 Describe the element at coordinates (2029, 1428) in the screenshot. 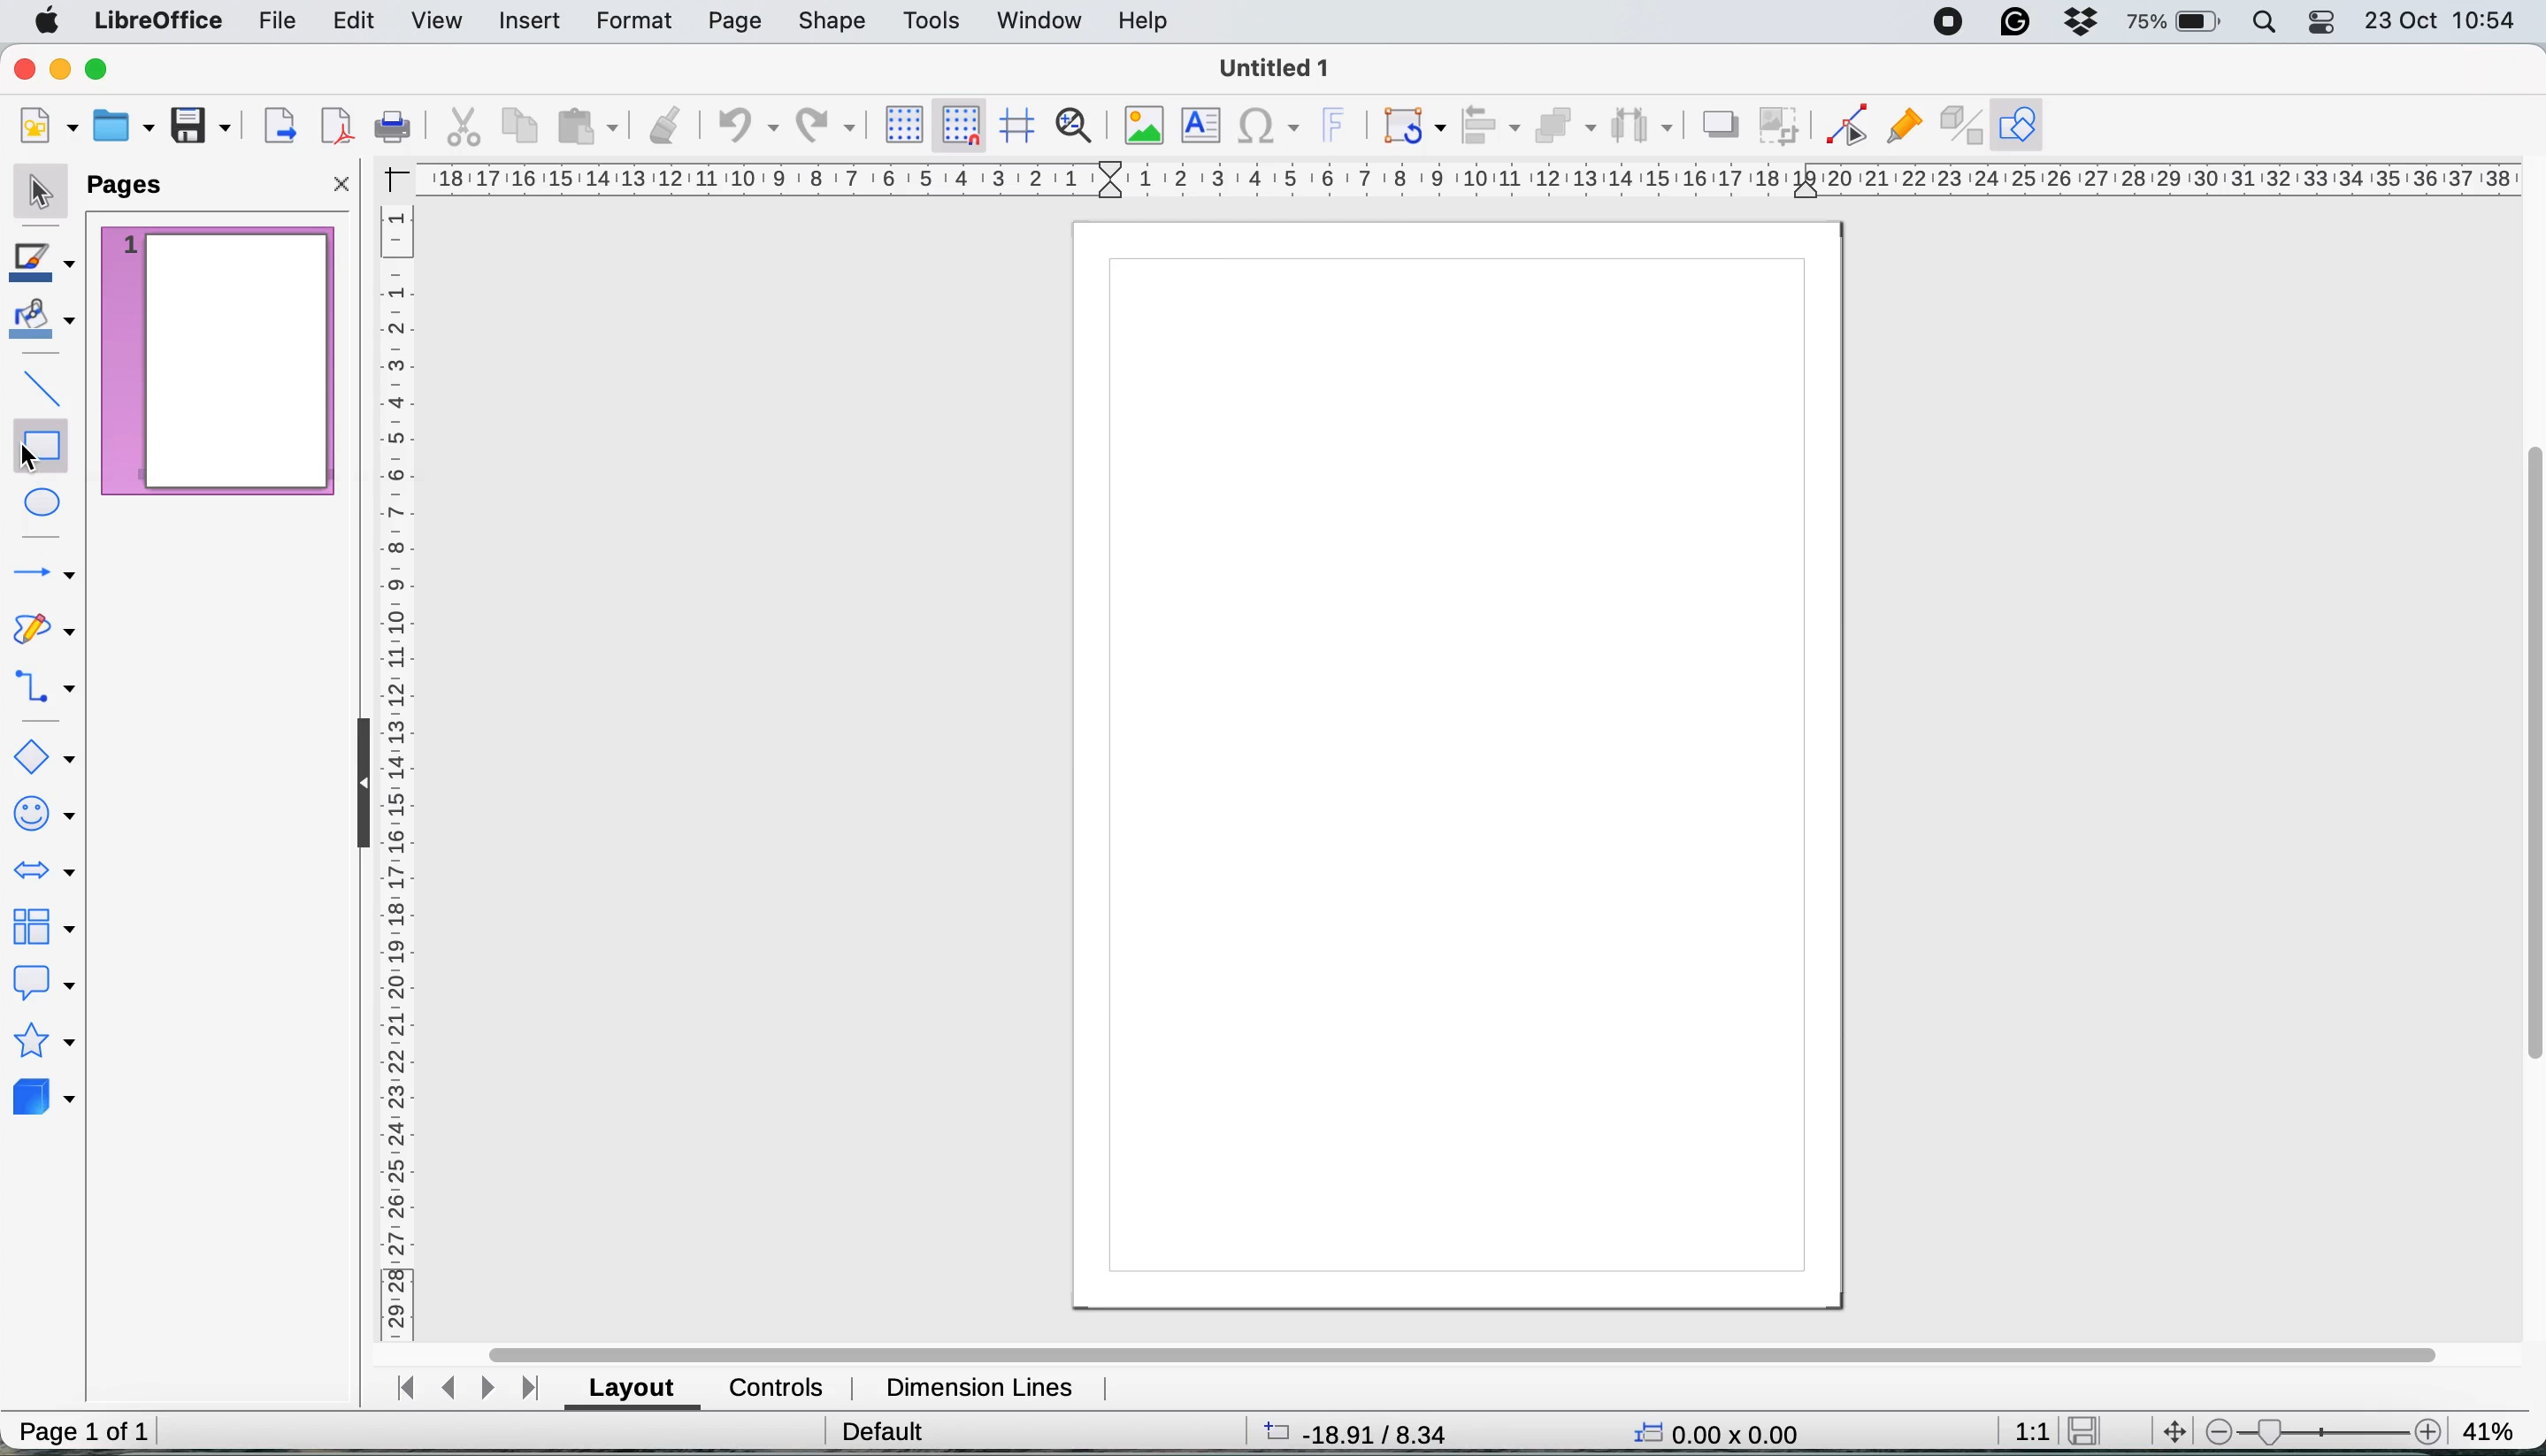

I see `1:1` at that location.